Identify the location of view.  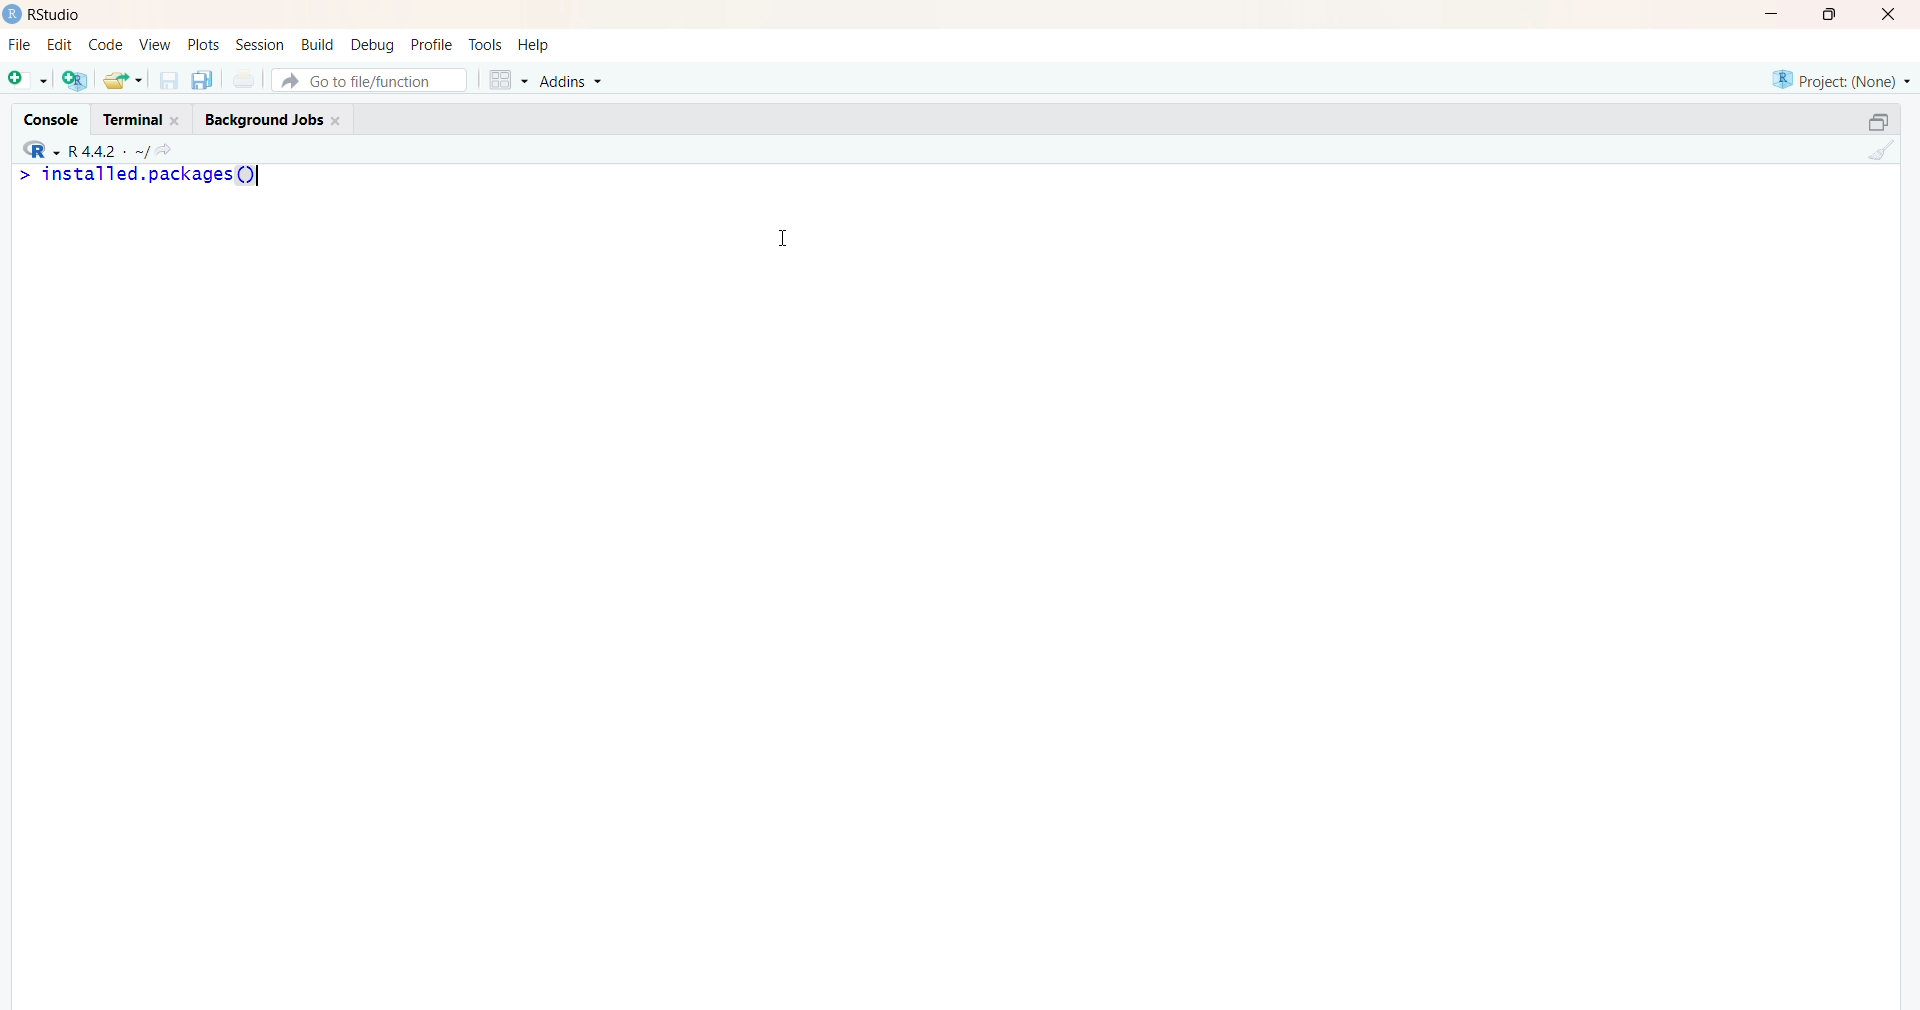
(154, 43).